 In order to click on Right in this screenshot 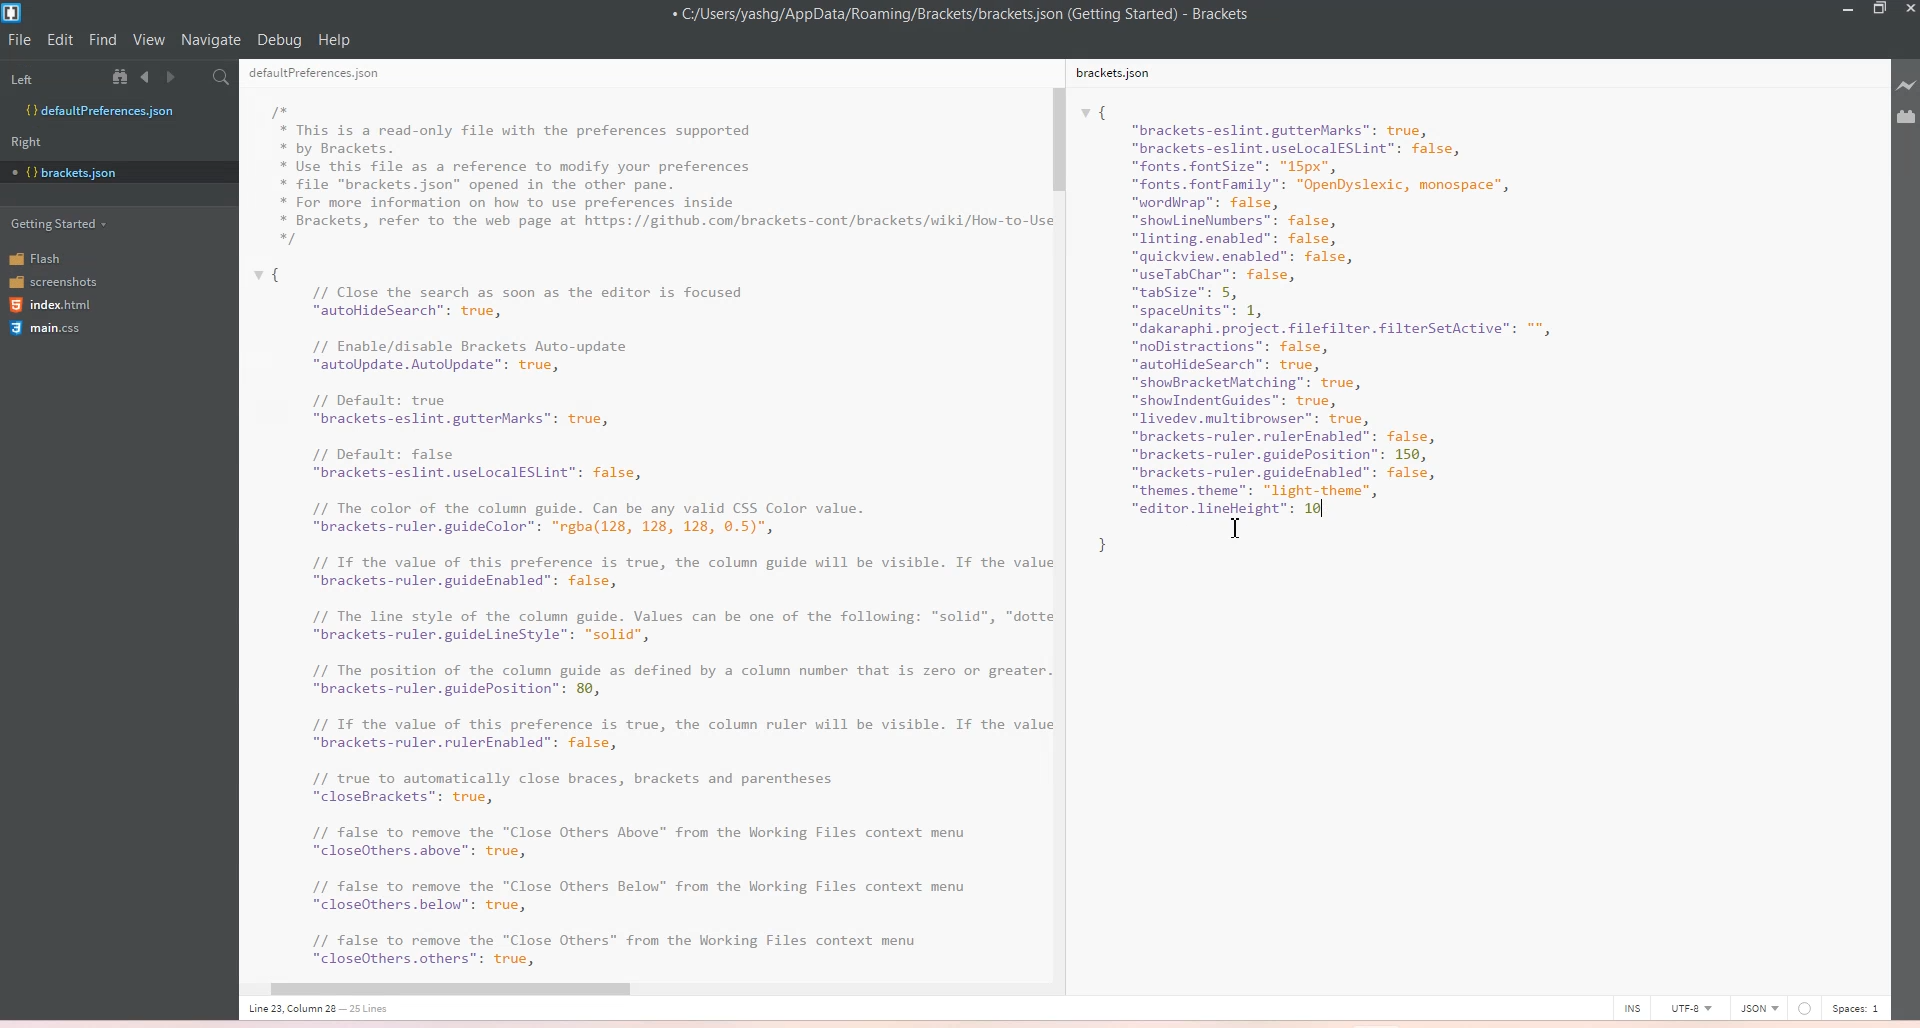, I will do `click(33, 141)`.